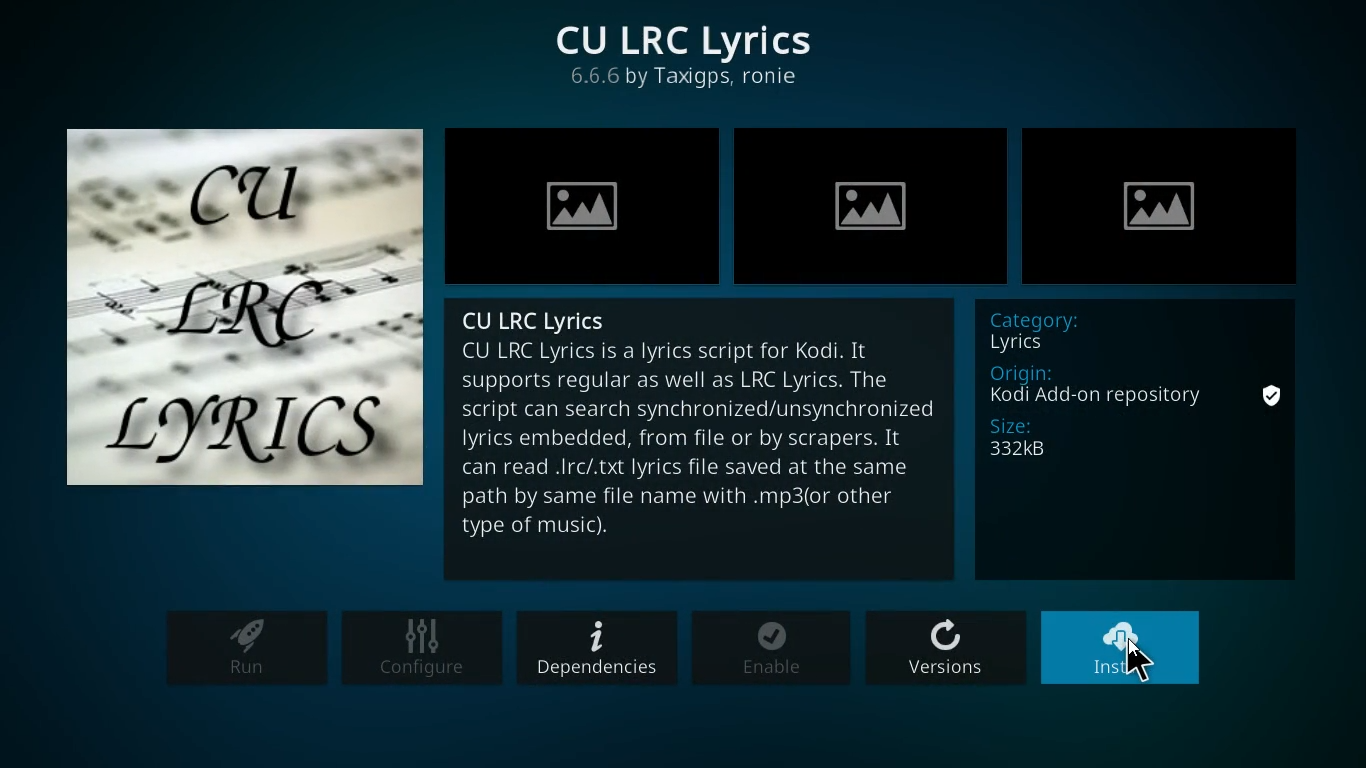 The height and width of the screenshot is (768, 1366). I want to click on secure, so click(1276, 394).